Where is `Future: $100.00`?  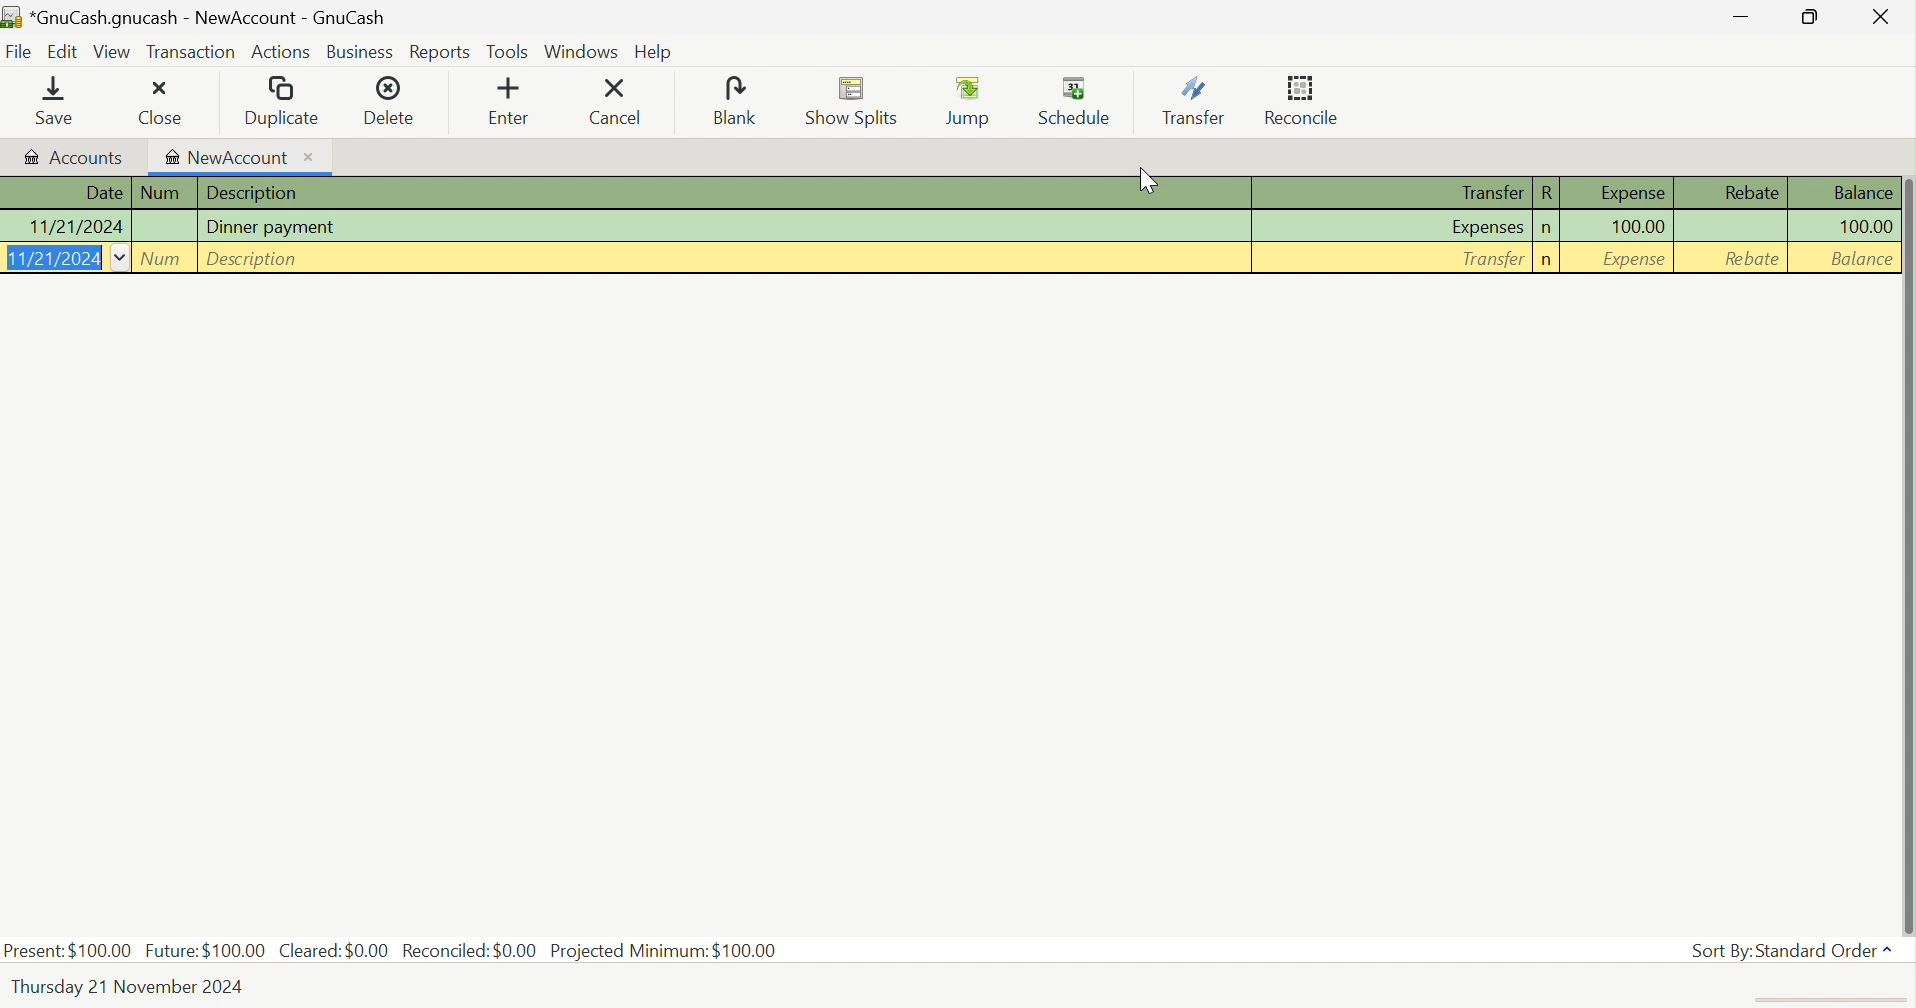 Future: $100.00 is located at coordinates (205, 951).